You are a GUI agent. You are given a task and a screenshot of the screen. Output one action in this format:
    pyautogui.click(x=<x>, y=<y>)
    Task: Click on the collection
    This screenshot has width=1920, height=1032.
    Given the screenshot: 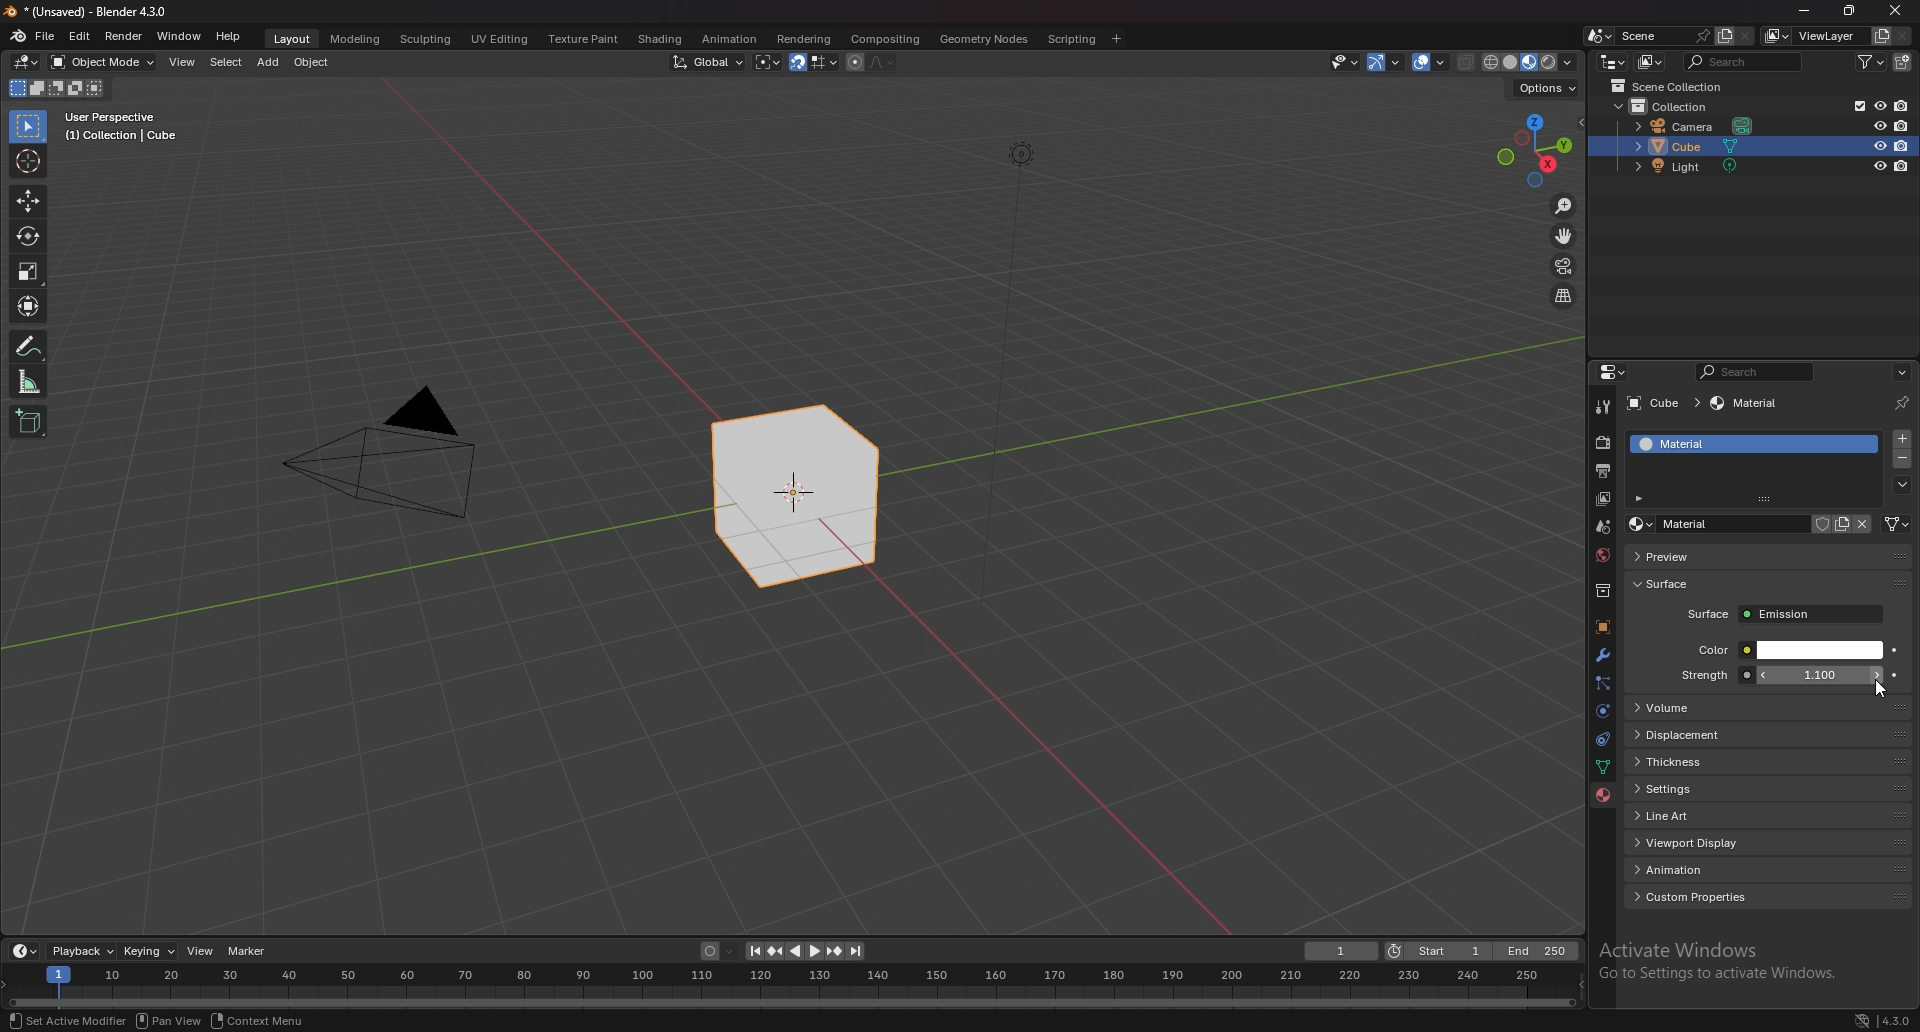 What is the action you would take?
    pyautogui.click(x=1682, y=106)
    